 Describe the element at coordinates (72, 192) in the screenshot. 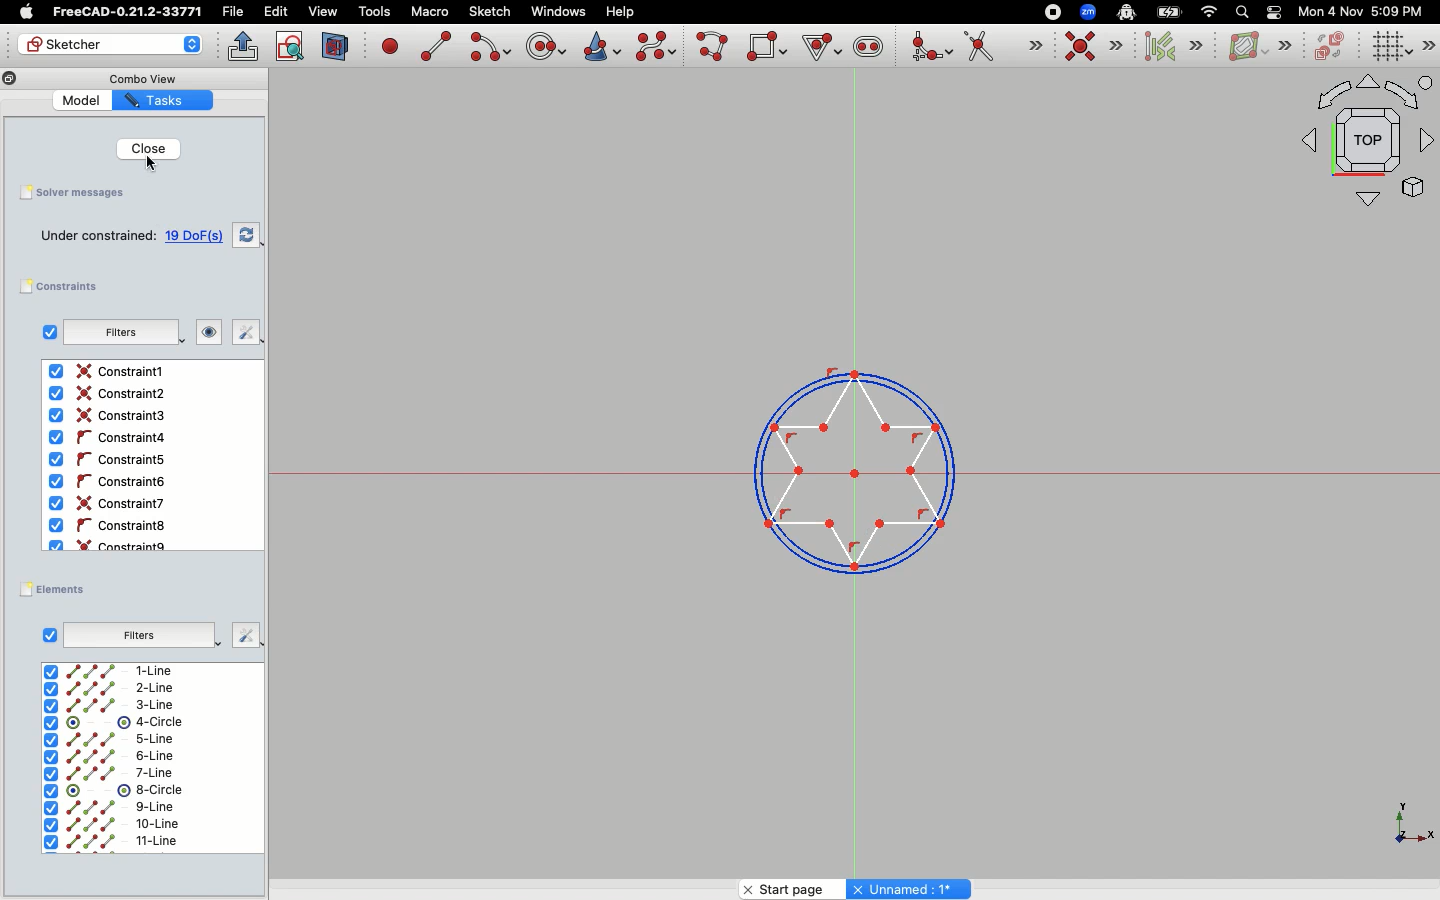

I see `Solver messages` at that location.